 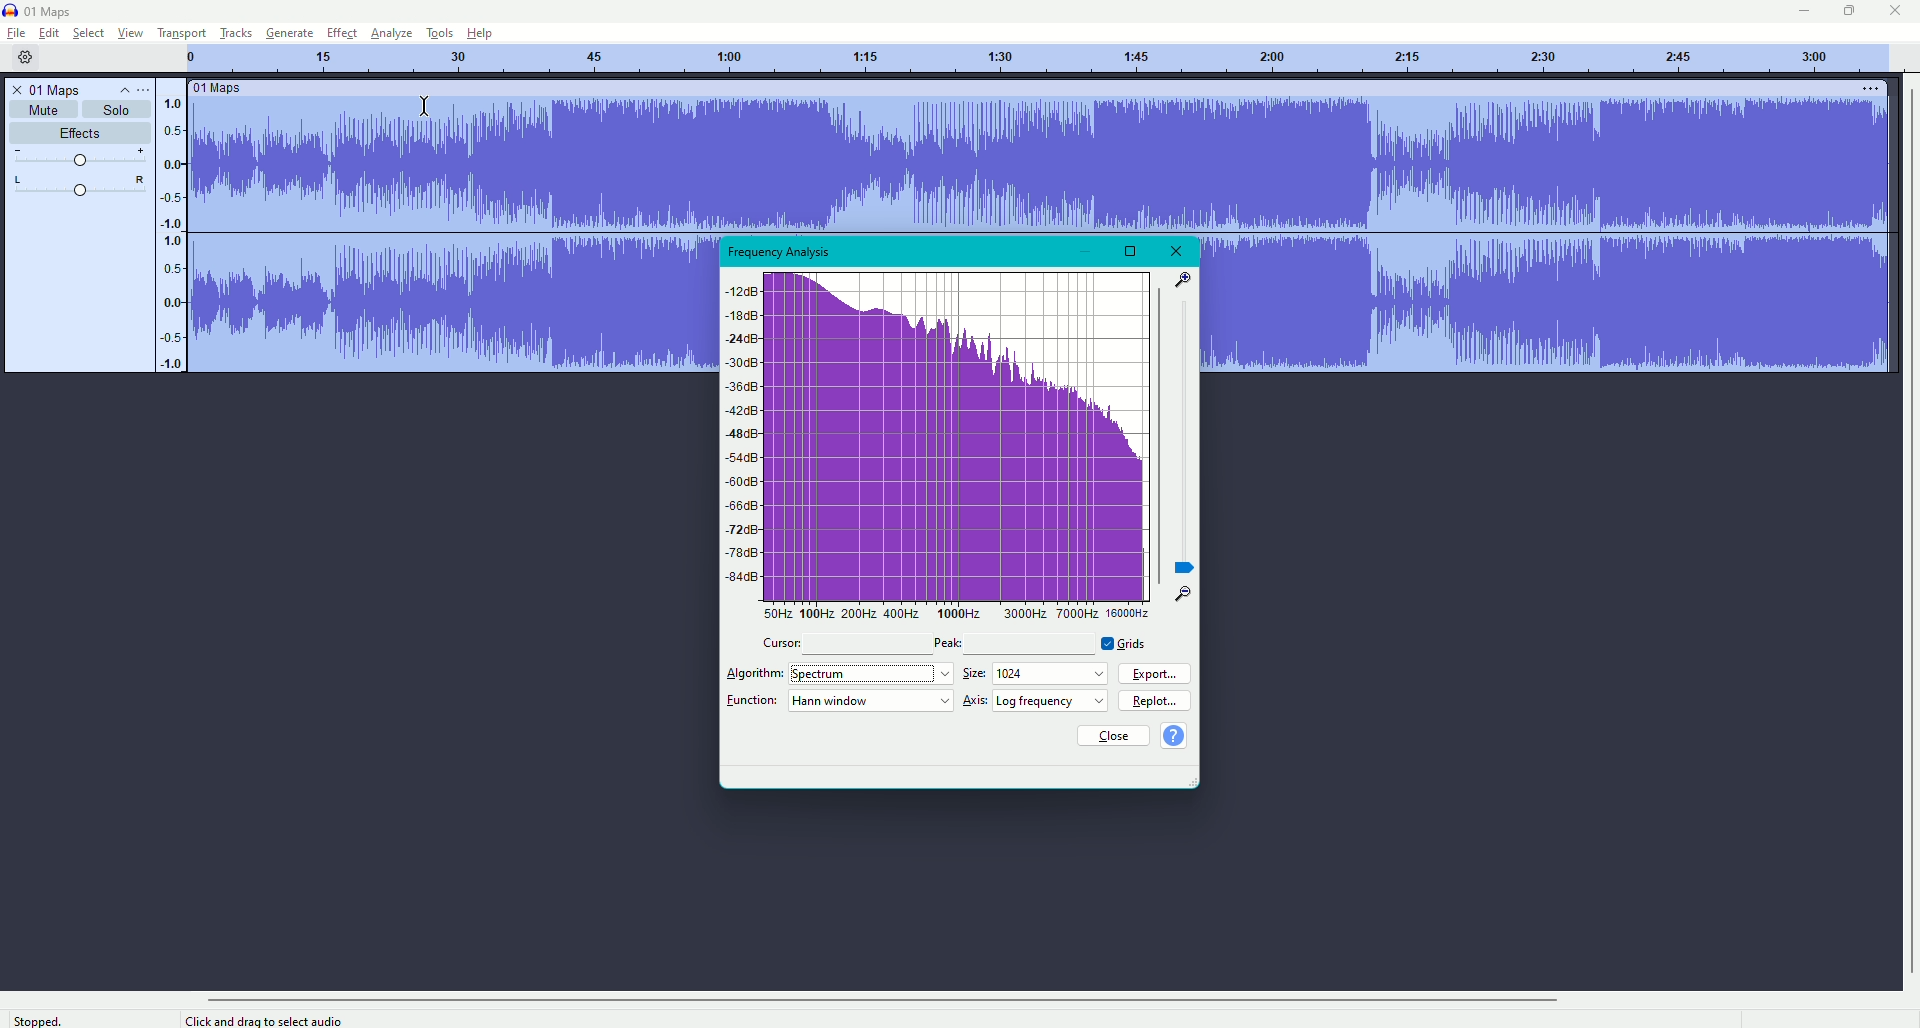 I want to click on sound track, so click(x=454, y=228).